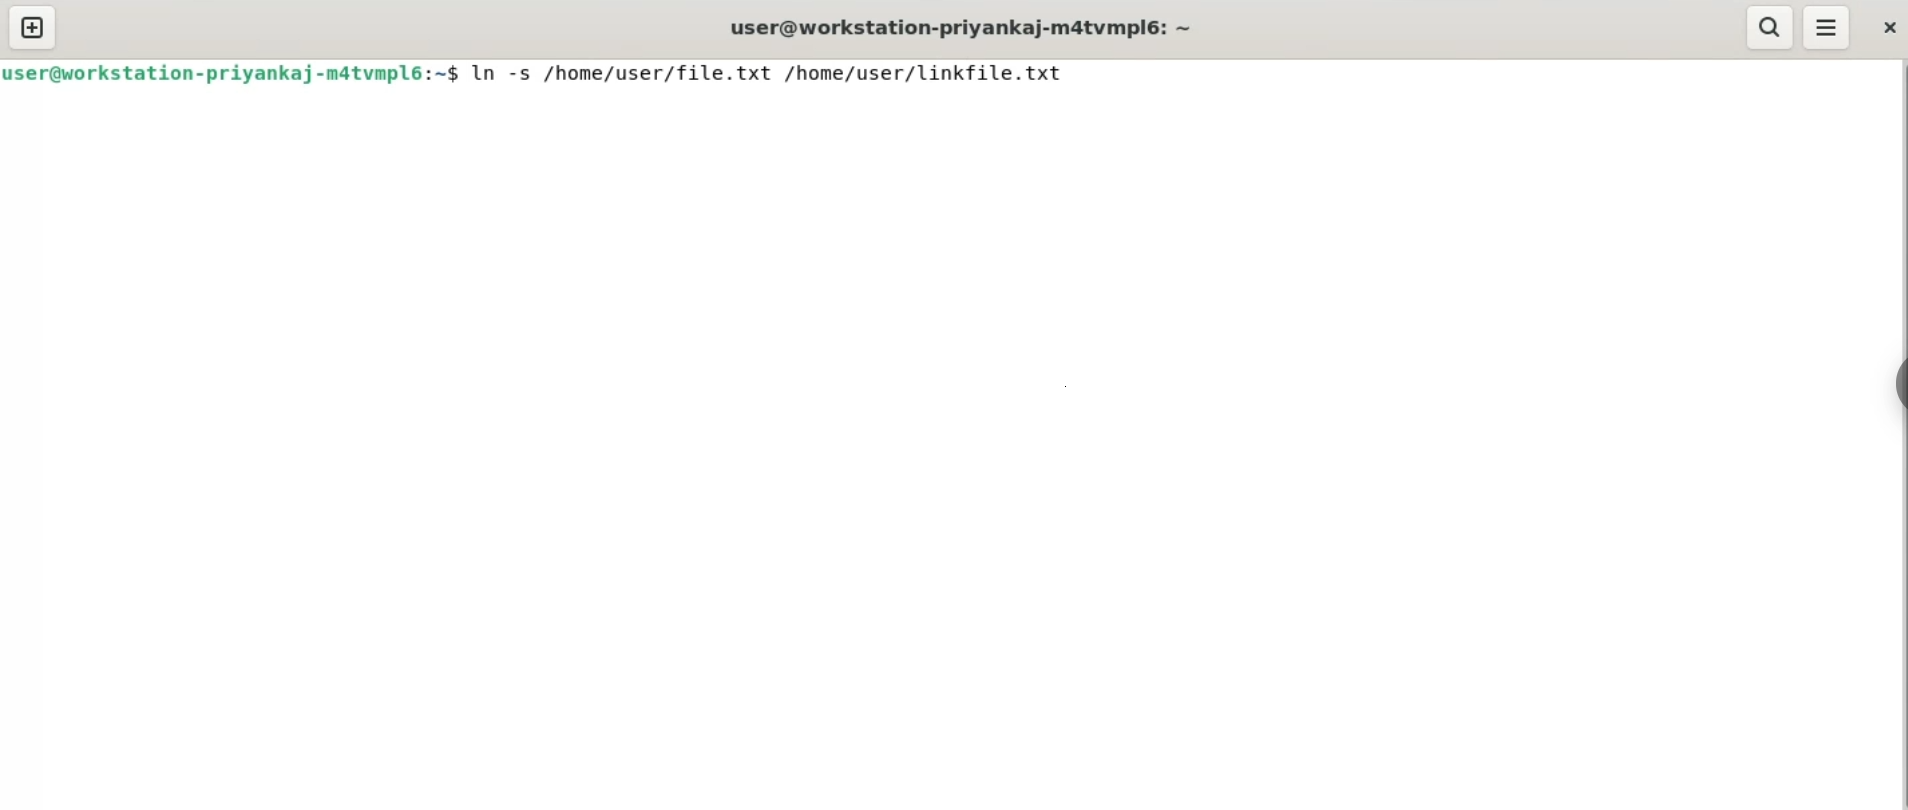 This screenshot has height=810, width=1908. What do you see at coordinates (777, 74) in the screenshot?
I see `ln-s /home/user/file.txt /home/user/linkfile.txt` at bounding box center [777, 74].